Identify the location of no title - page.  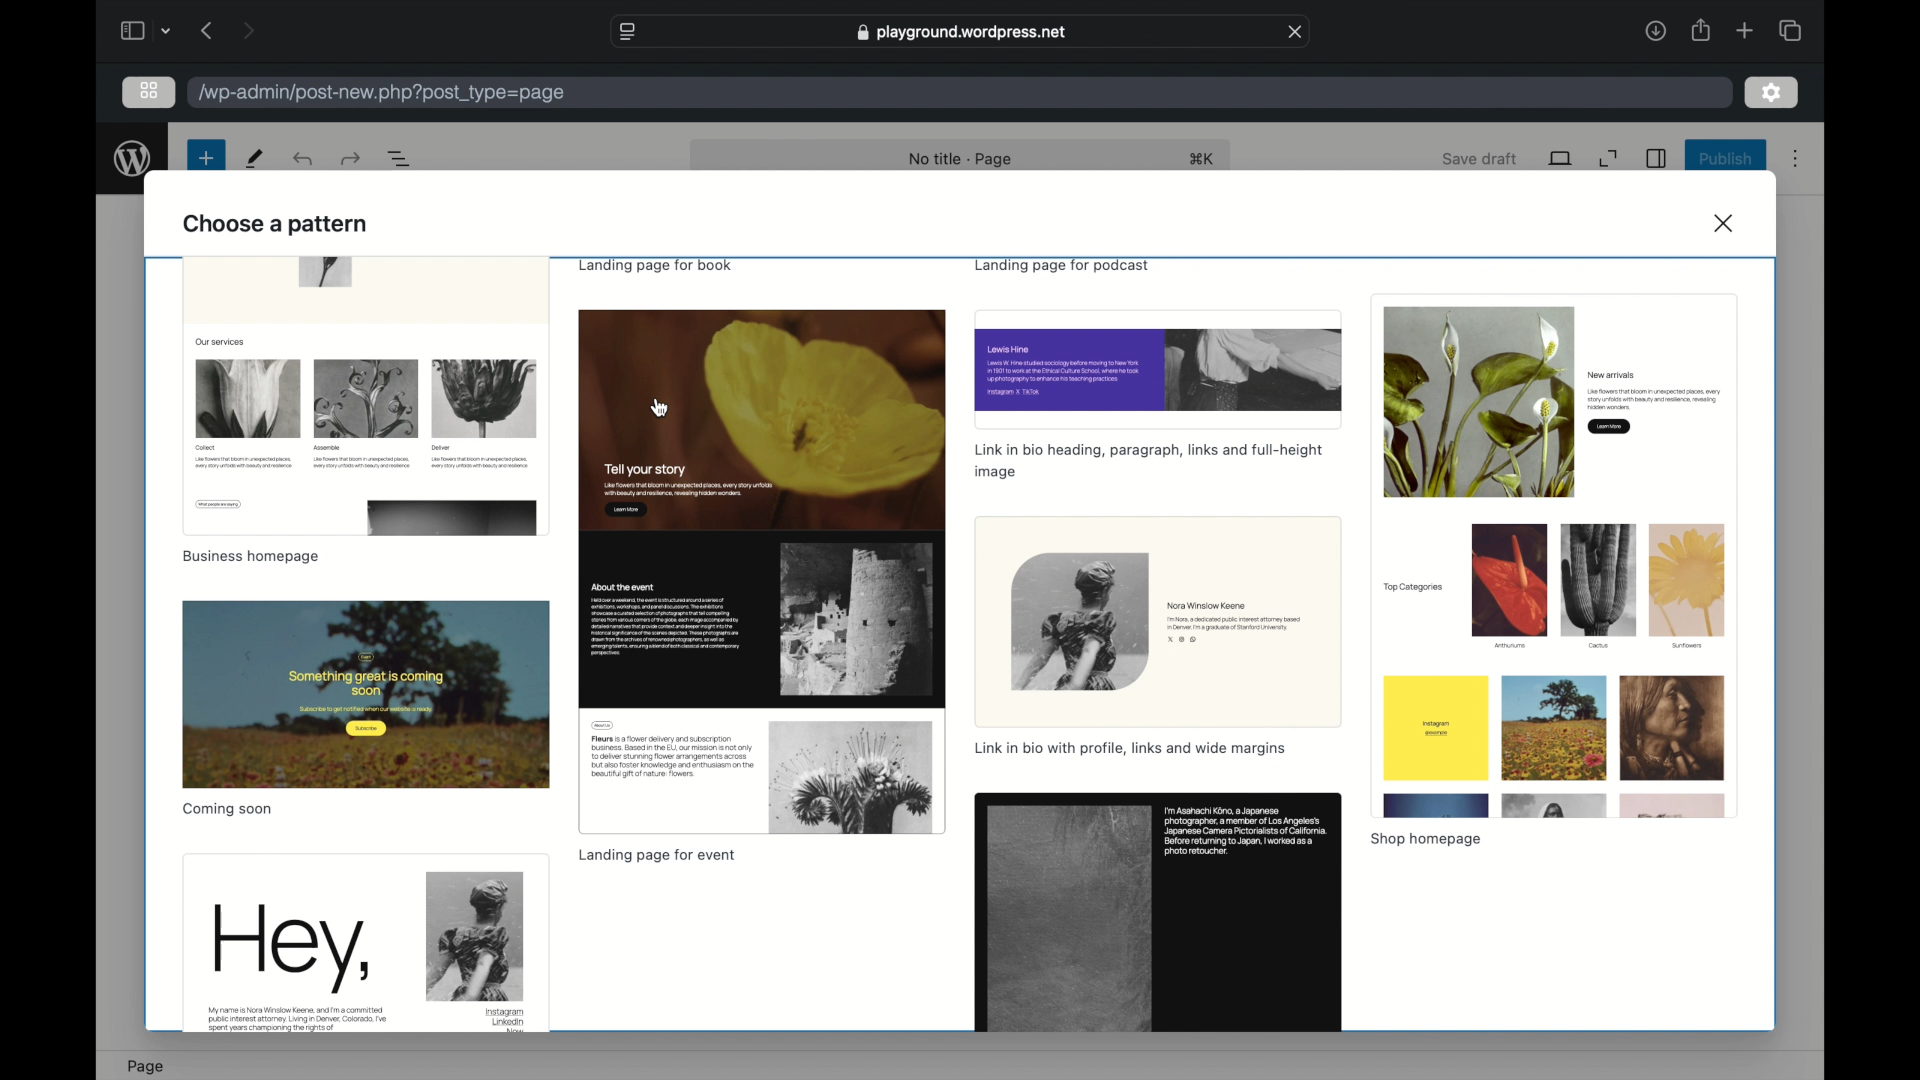
(962, 159).